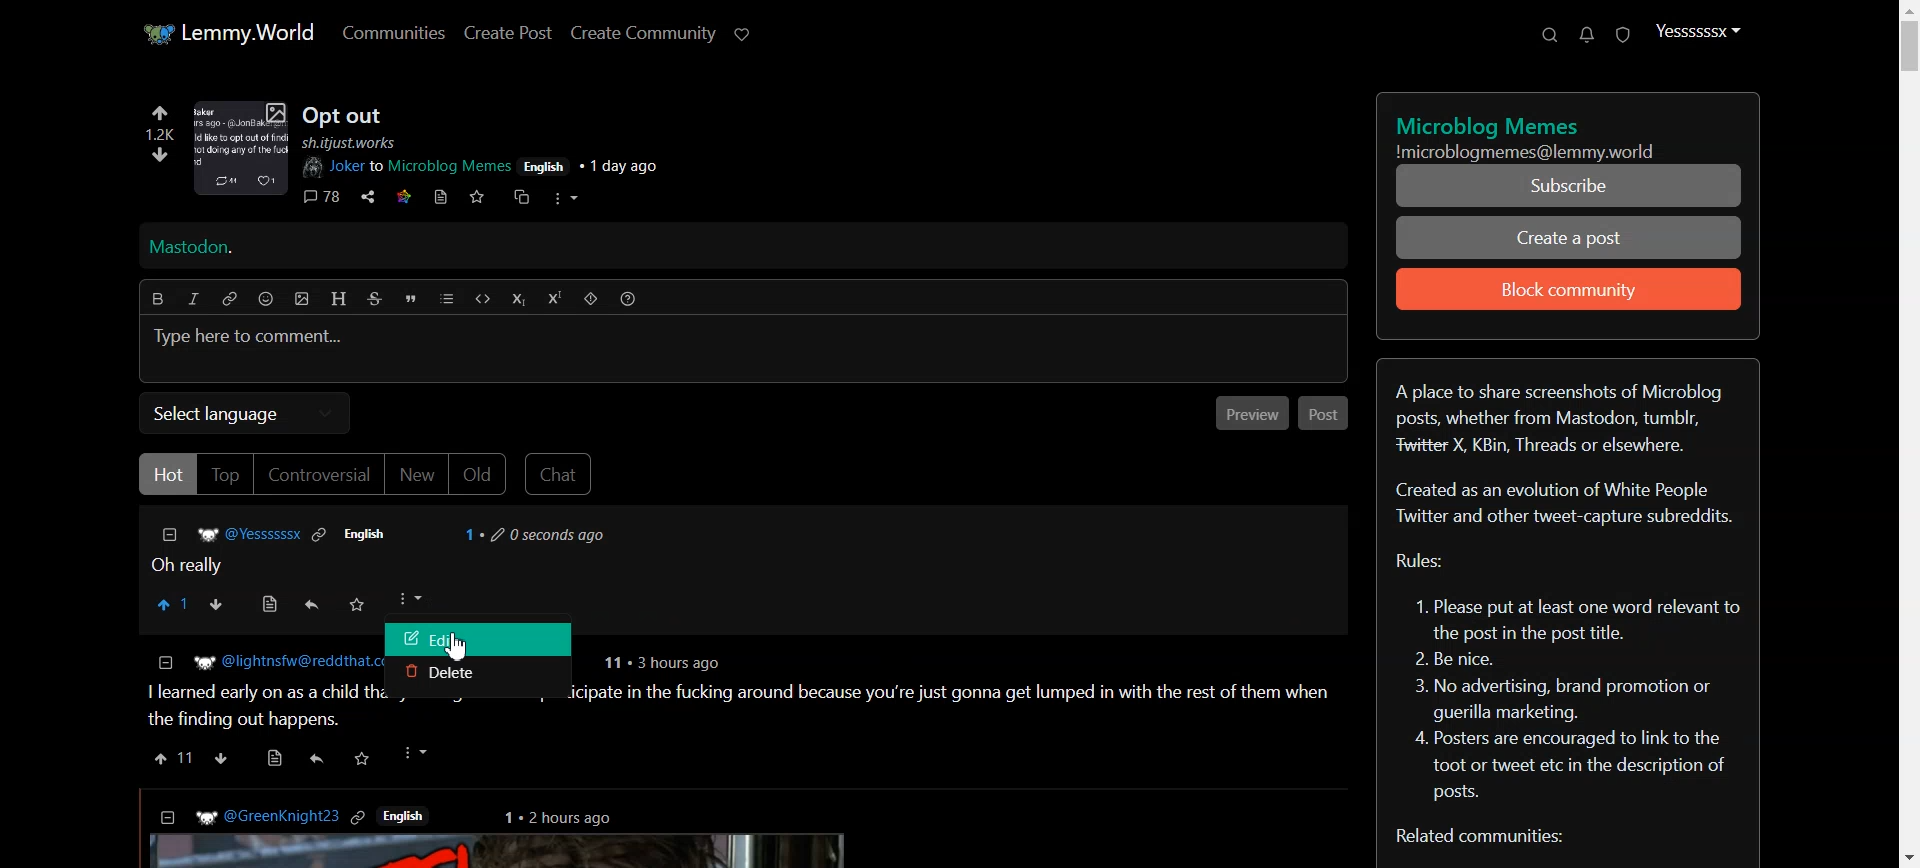 This screenshot has height=868, width=1920. What do you see at coordinates (174, 605) in the screenshot?
I see `Upvote` at bounding box center [174, 605].